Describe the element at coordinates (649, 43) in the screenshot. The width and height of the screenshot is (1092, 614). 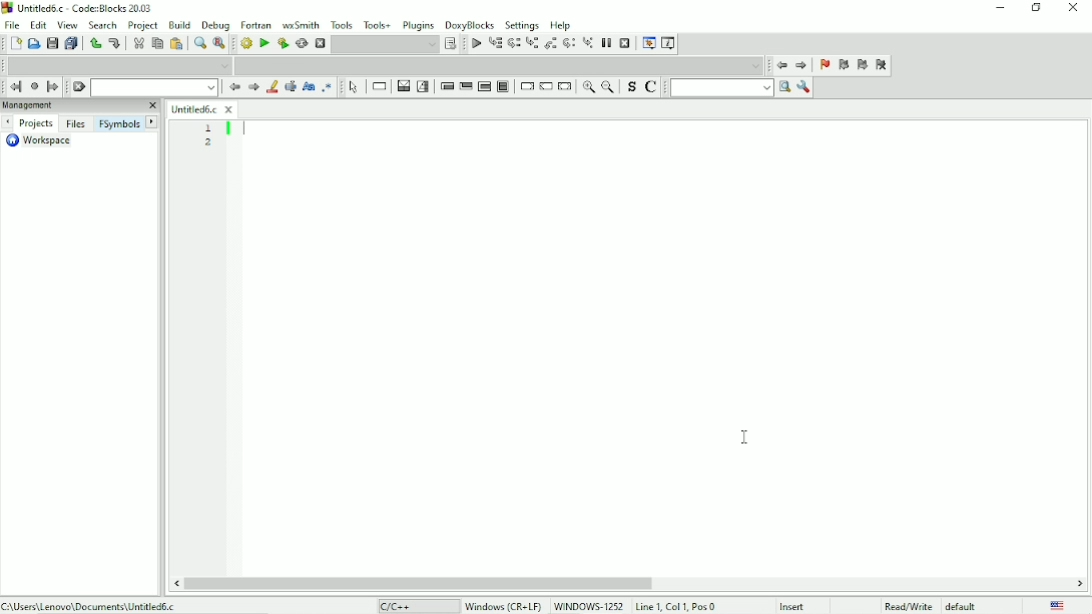
I see `Debugging windows` at that location.